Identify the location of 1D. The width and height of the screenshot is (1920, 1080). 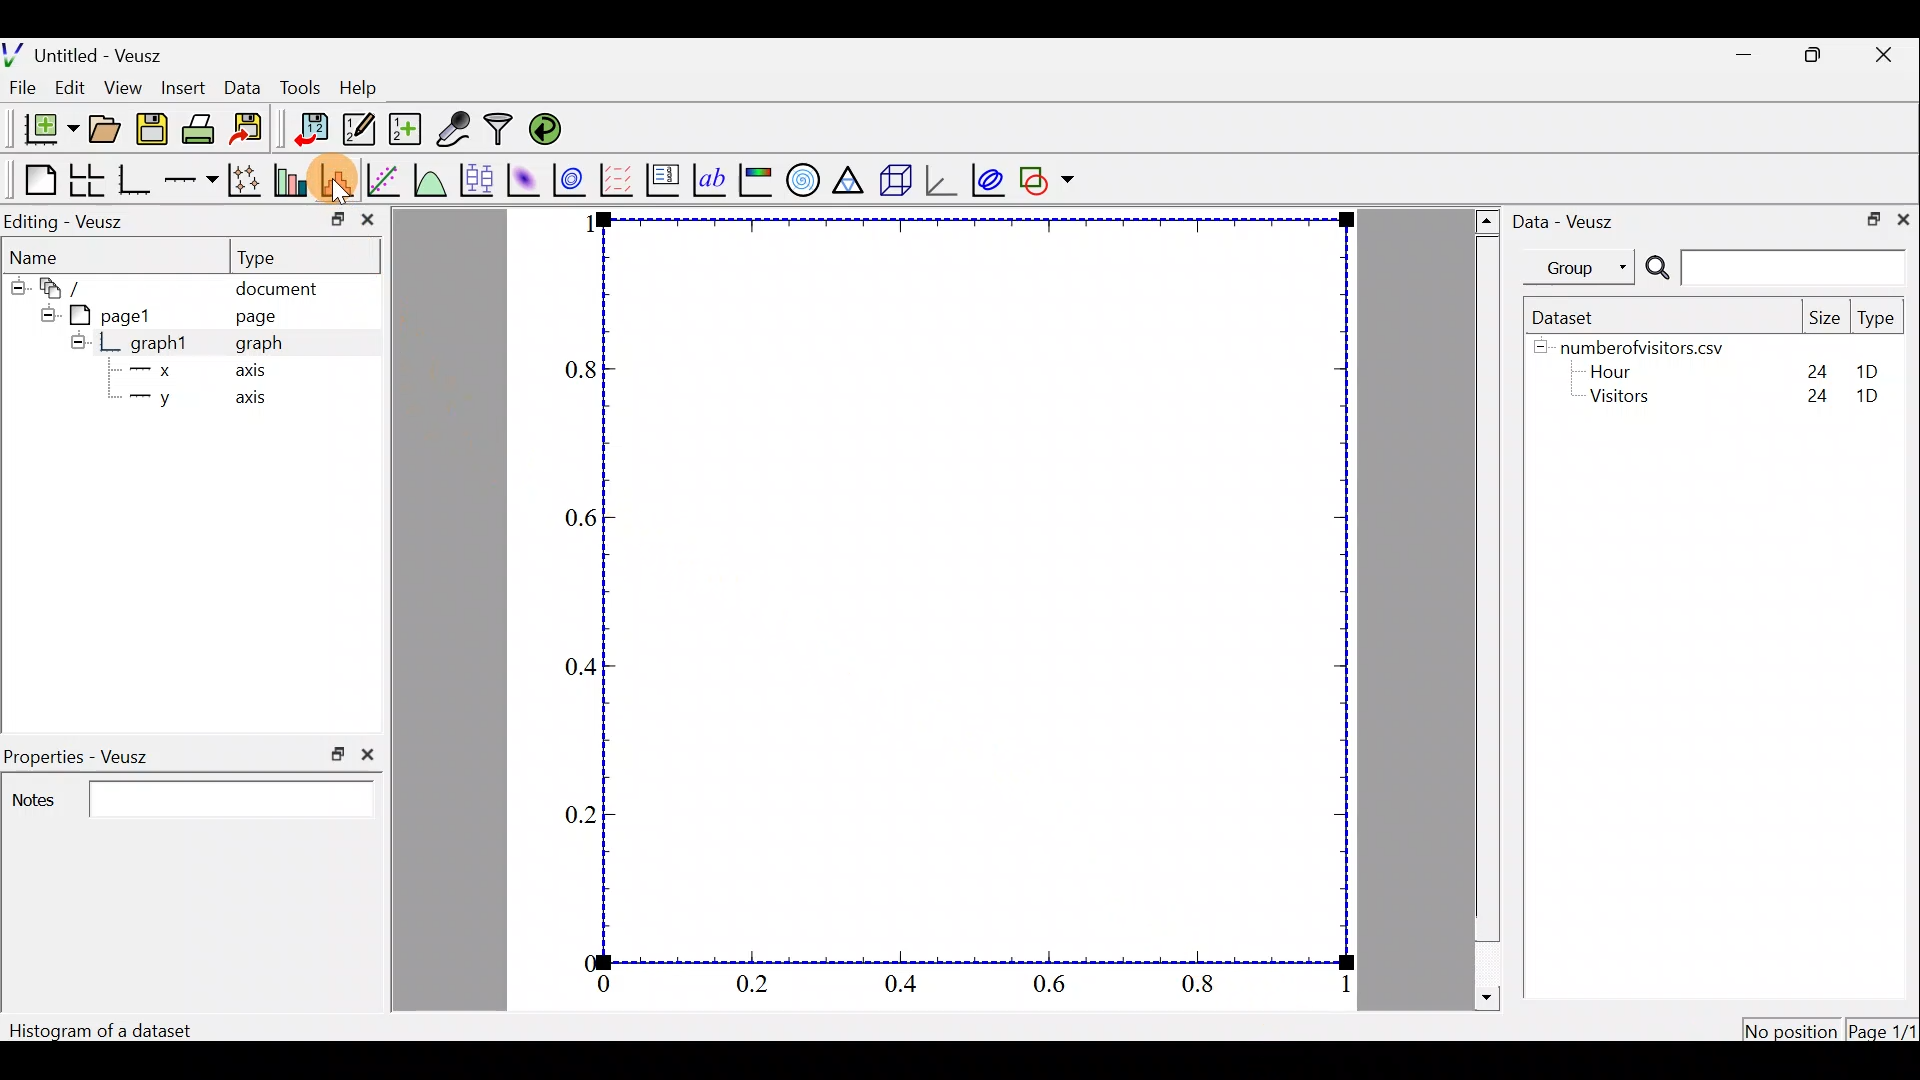
(1860, 367).